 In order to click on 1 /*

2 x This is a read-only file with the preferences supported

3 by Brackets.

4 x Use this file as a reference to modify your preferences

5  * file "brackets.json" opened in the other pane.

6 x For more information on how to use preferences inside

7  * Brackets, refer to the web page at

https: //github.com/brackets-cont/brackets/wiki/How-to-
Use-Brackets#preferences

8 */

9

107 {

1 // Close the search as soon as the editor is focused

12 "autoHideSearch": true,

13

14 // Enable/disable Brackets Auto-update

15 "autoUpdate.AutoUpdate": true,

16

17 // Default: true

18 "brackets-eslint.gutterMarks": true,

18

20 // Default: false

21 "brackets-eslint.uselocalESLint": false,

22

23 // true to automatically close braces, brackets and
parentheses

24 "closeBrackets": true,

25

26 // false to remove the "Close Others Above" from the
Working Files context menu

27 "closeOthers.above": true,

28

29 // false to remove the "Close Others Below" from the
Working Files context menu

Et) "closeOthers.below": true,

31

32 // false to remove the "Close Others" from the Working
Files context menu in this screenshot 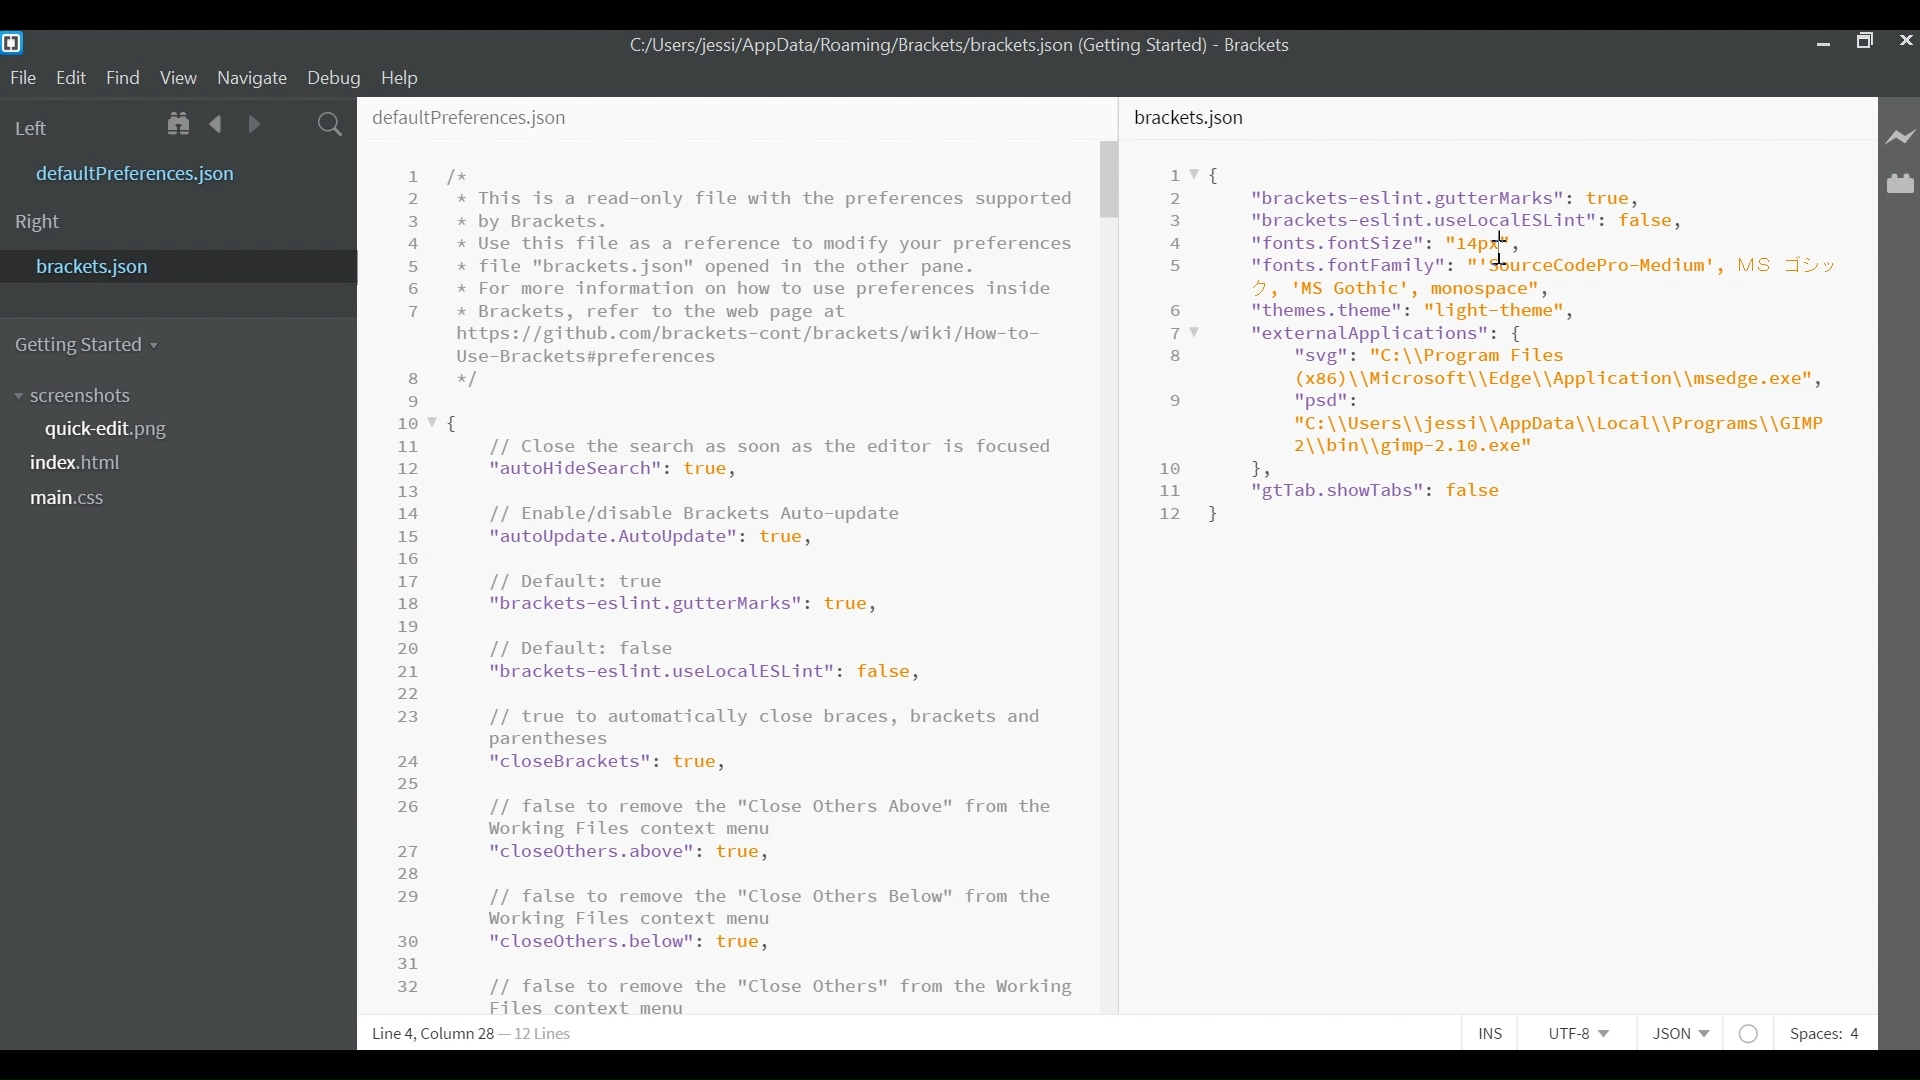, I will do `click(739, 588)`.